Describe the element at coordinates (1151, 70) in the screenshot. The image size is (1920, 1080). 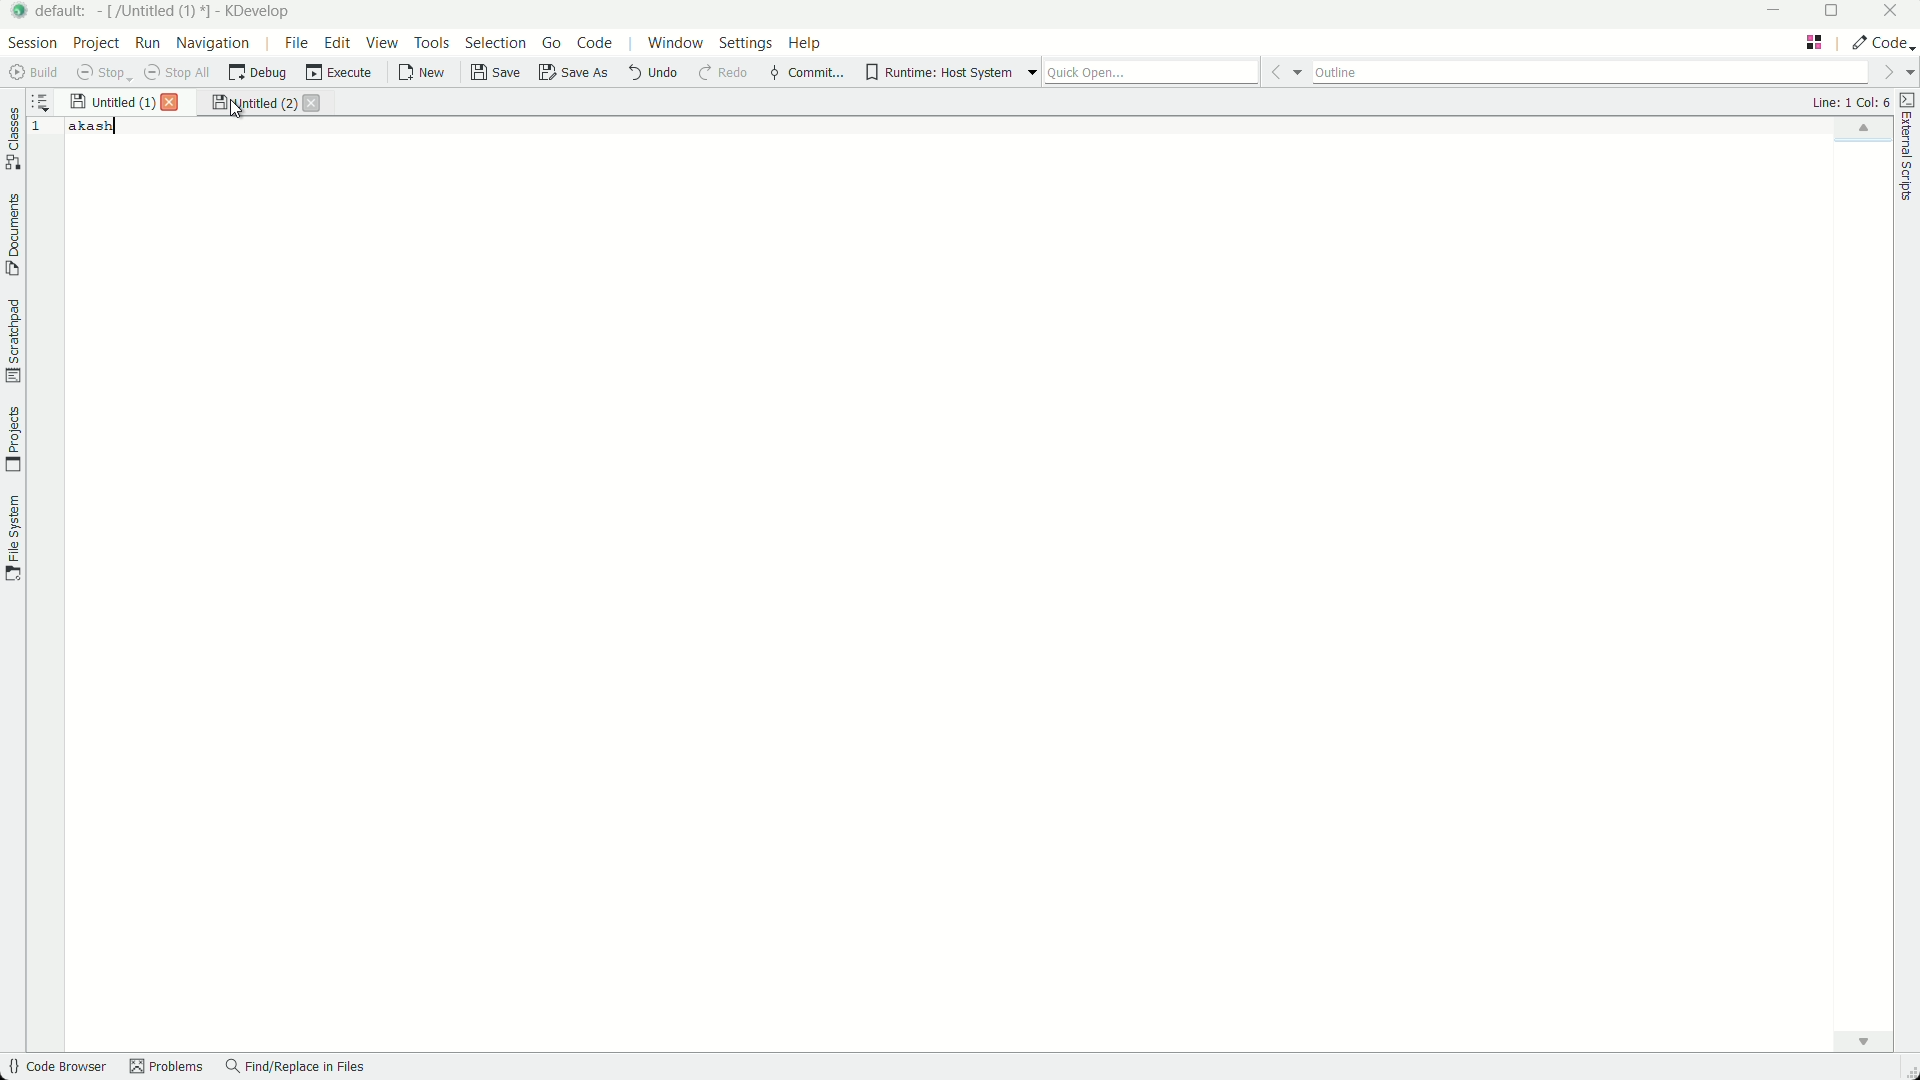
I see `quick open` at that location.